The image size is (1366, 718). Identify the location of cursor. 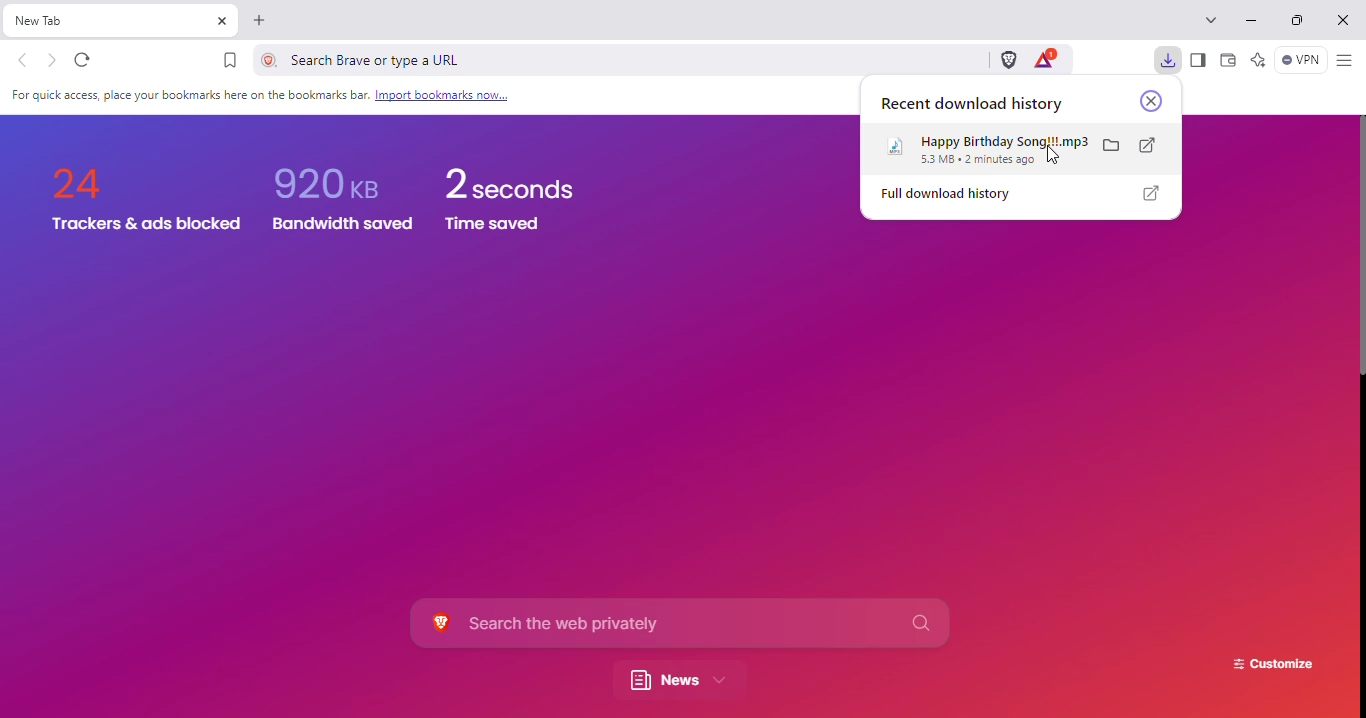
(1054, 155).